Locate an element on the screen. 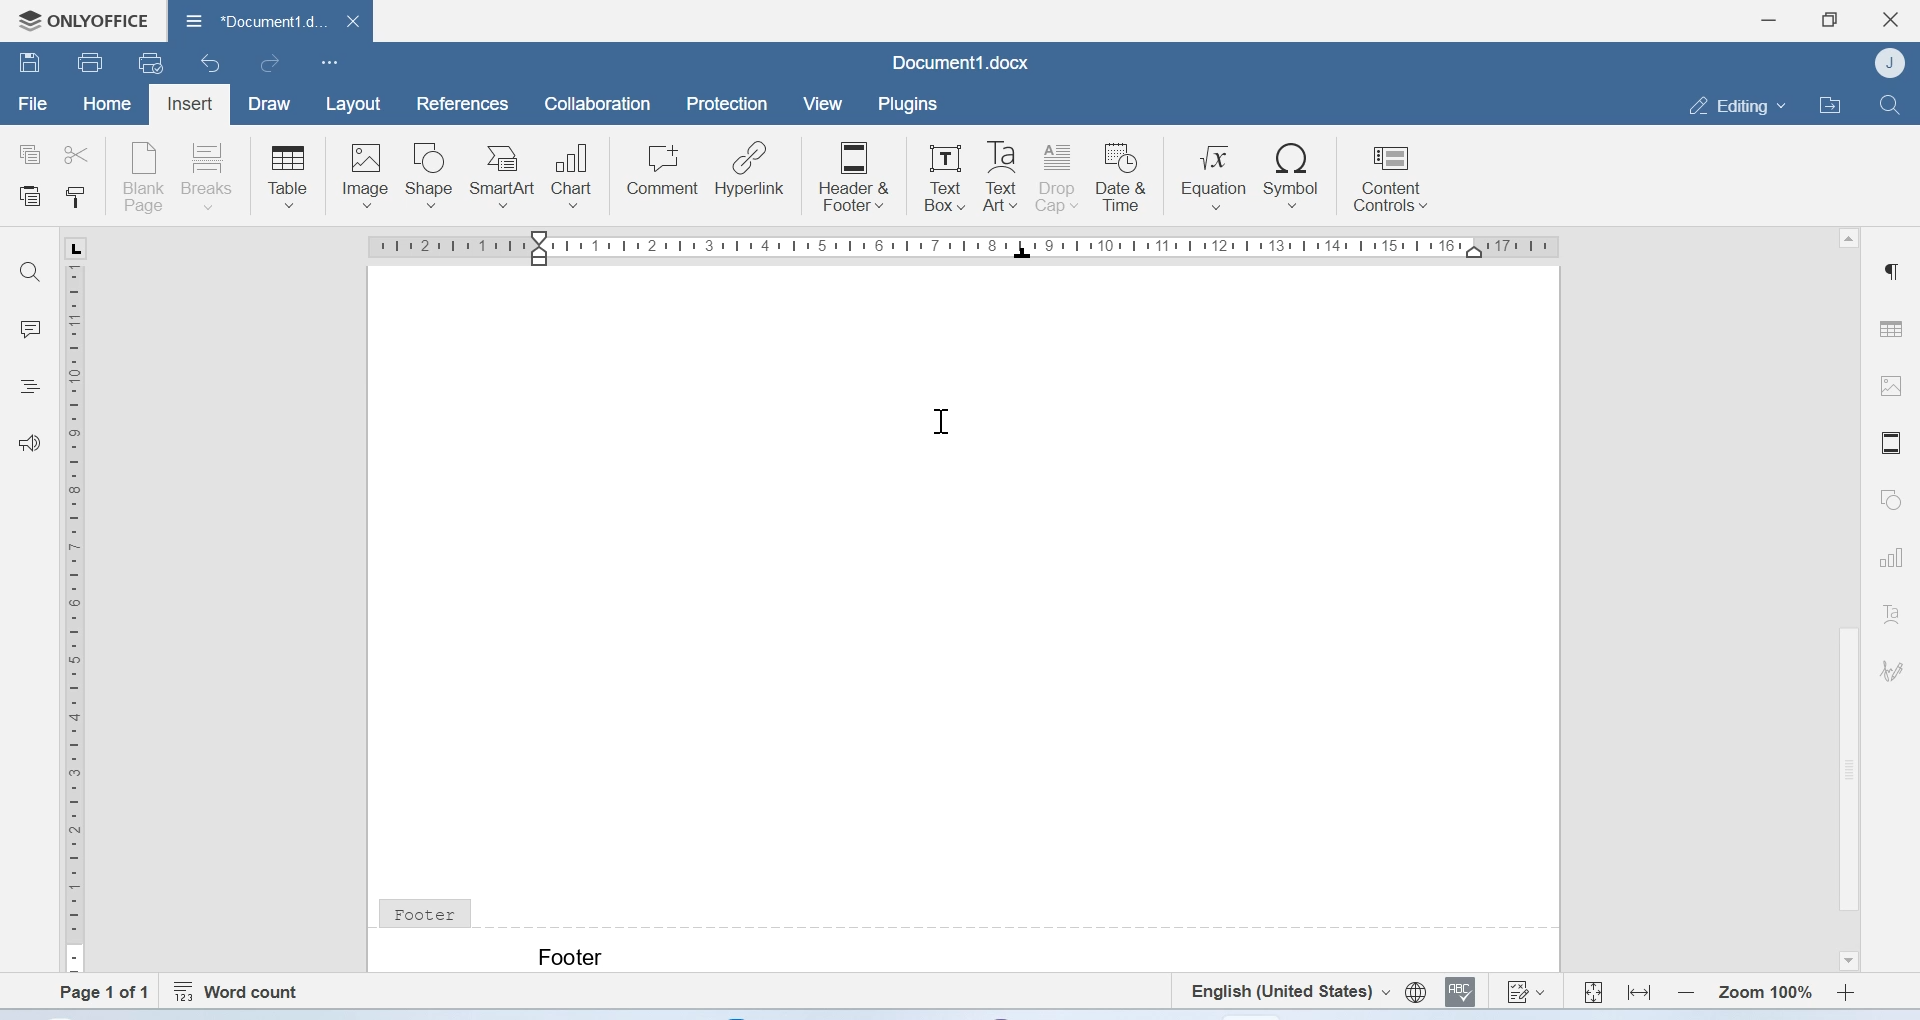 Image resolution: width=1920 pixels, height=1020 pixels. Footer is located at coordinates (424, 911).